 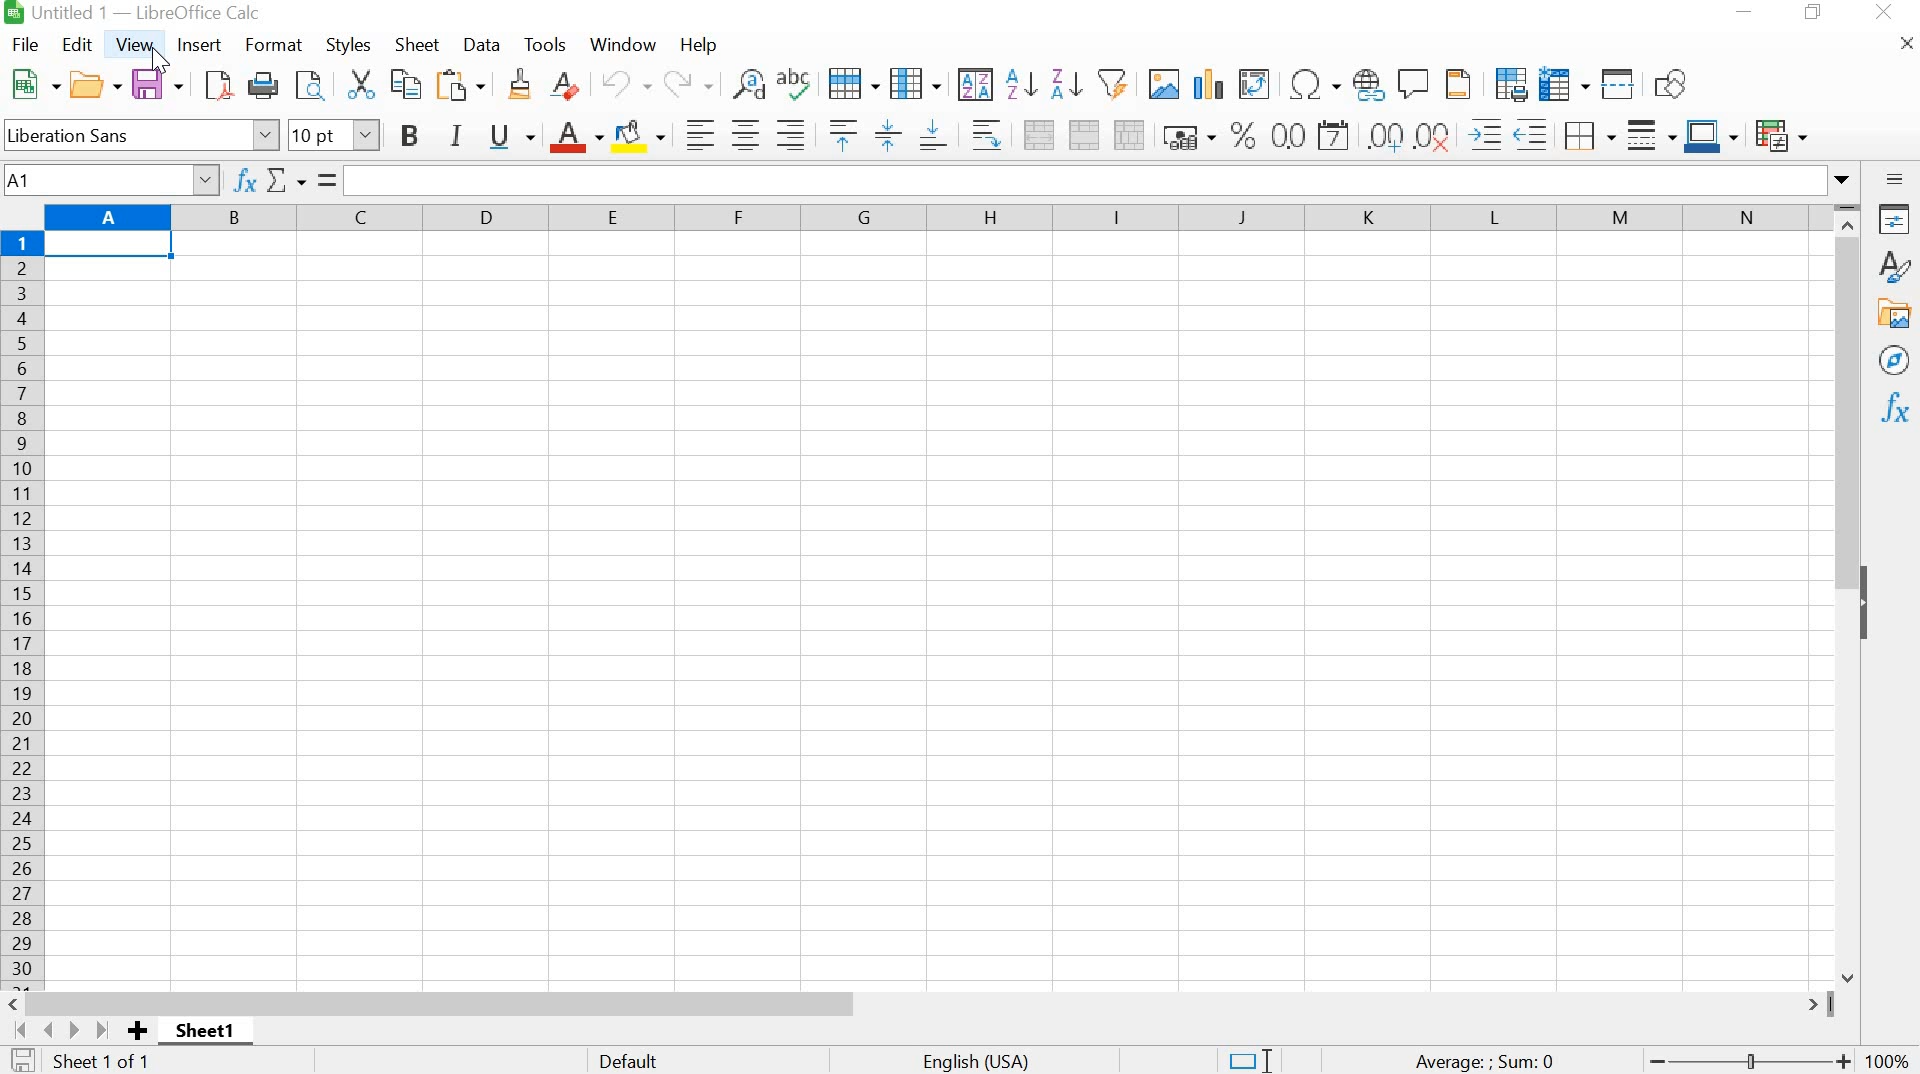 What do you see at coordinates (1675, 85) in the screenshot?
I see `SHOW DRAW FUNCTIONS` at bounding box center [1675, 85].